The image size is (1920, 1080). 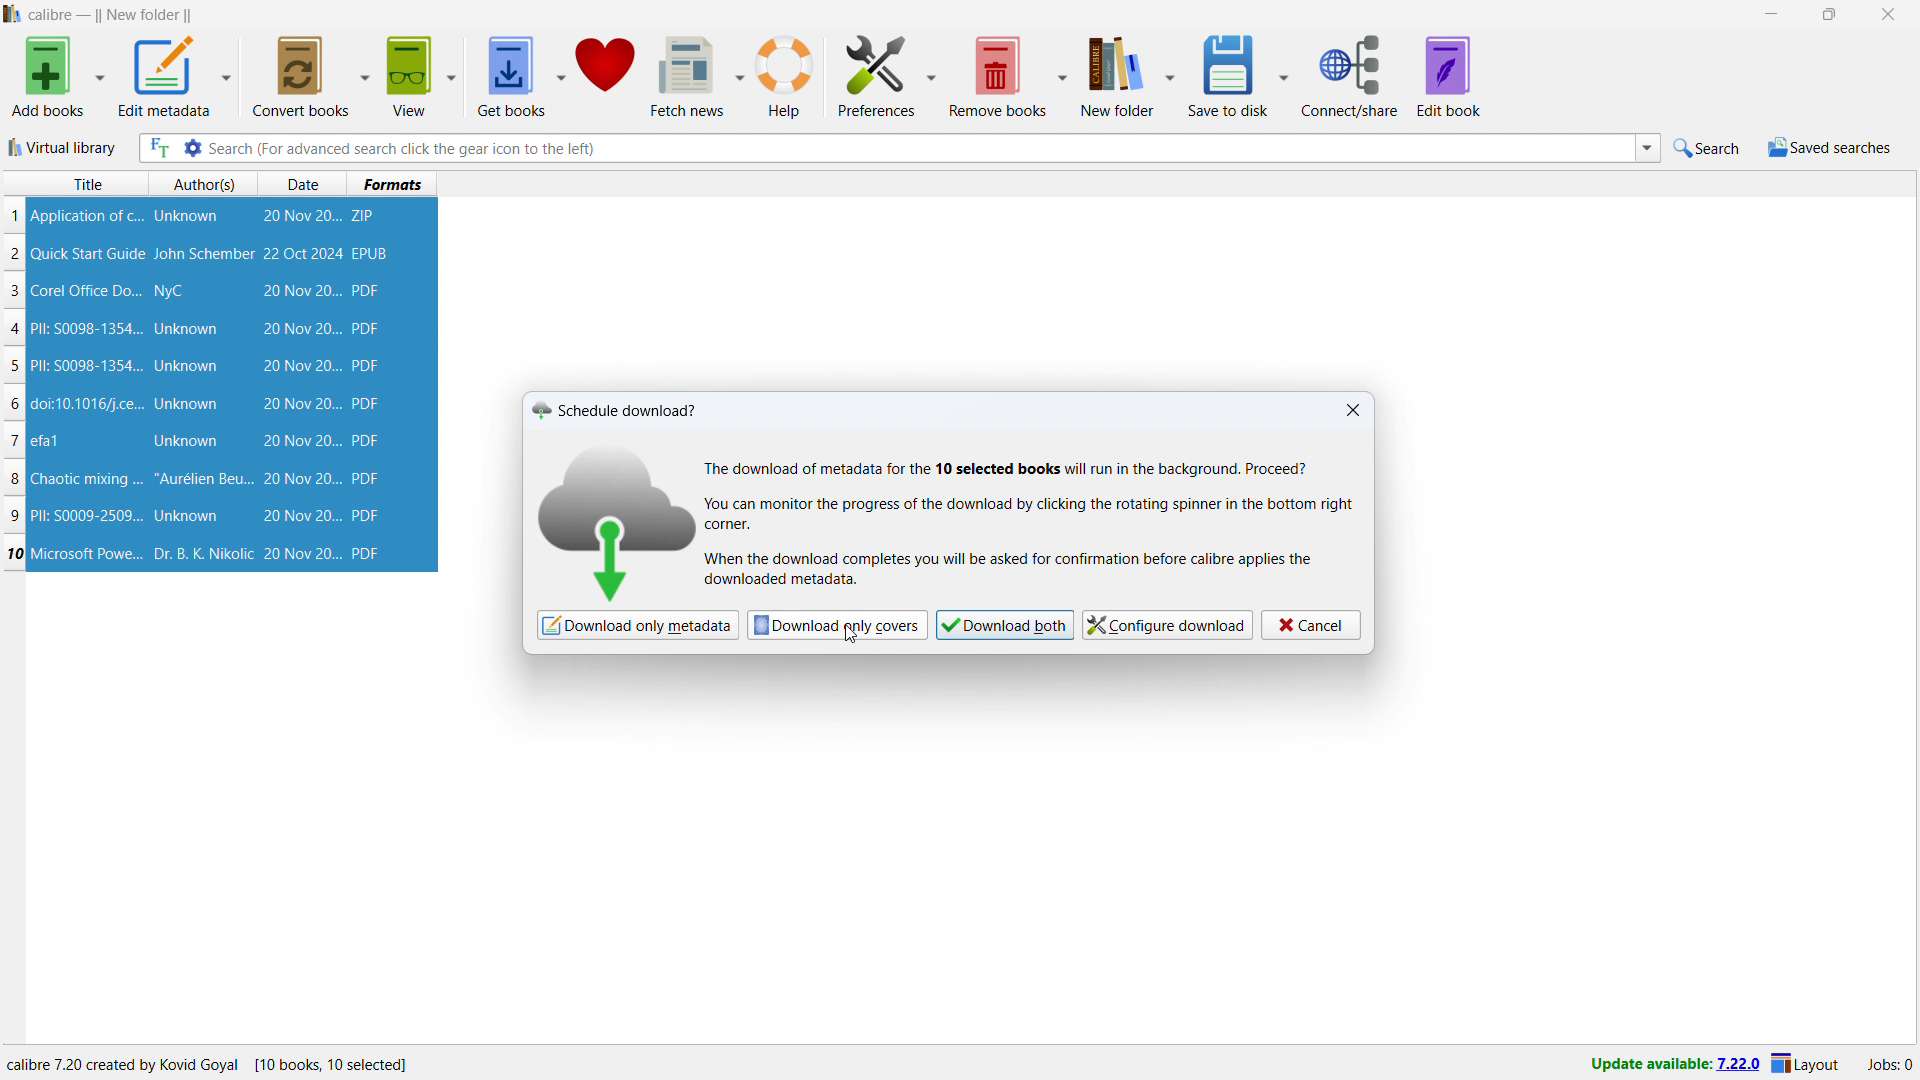 What do you see at coordinates (300, 516) in the screenshot?
I see `20 Nov 20...` at bounding box center [300, 516].